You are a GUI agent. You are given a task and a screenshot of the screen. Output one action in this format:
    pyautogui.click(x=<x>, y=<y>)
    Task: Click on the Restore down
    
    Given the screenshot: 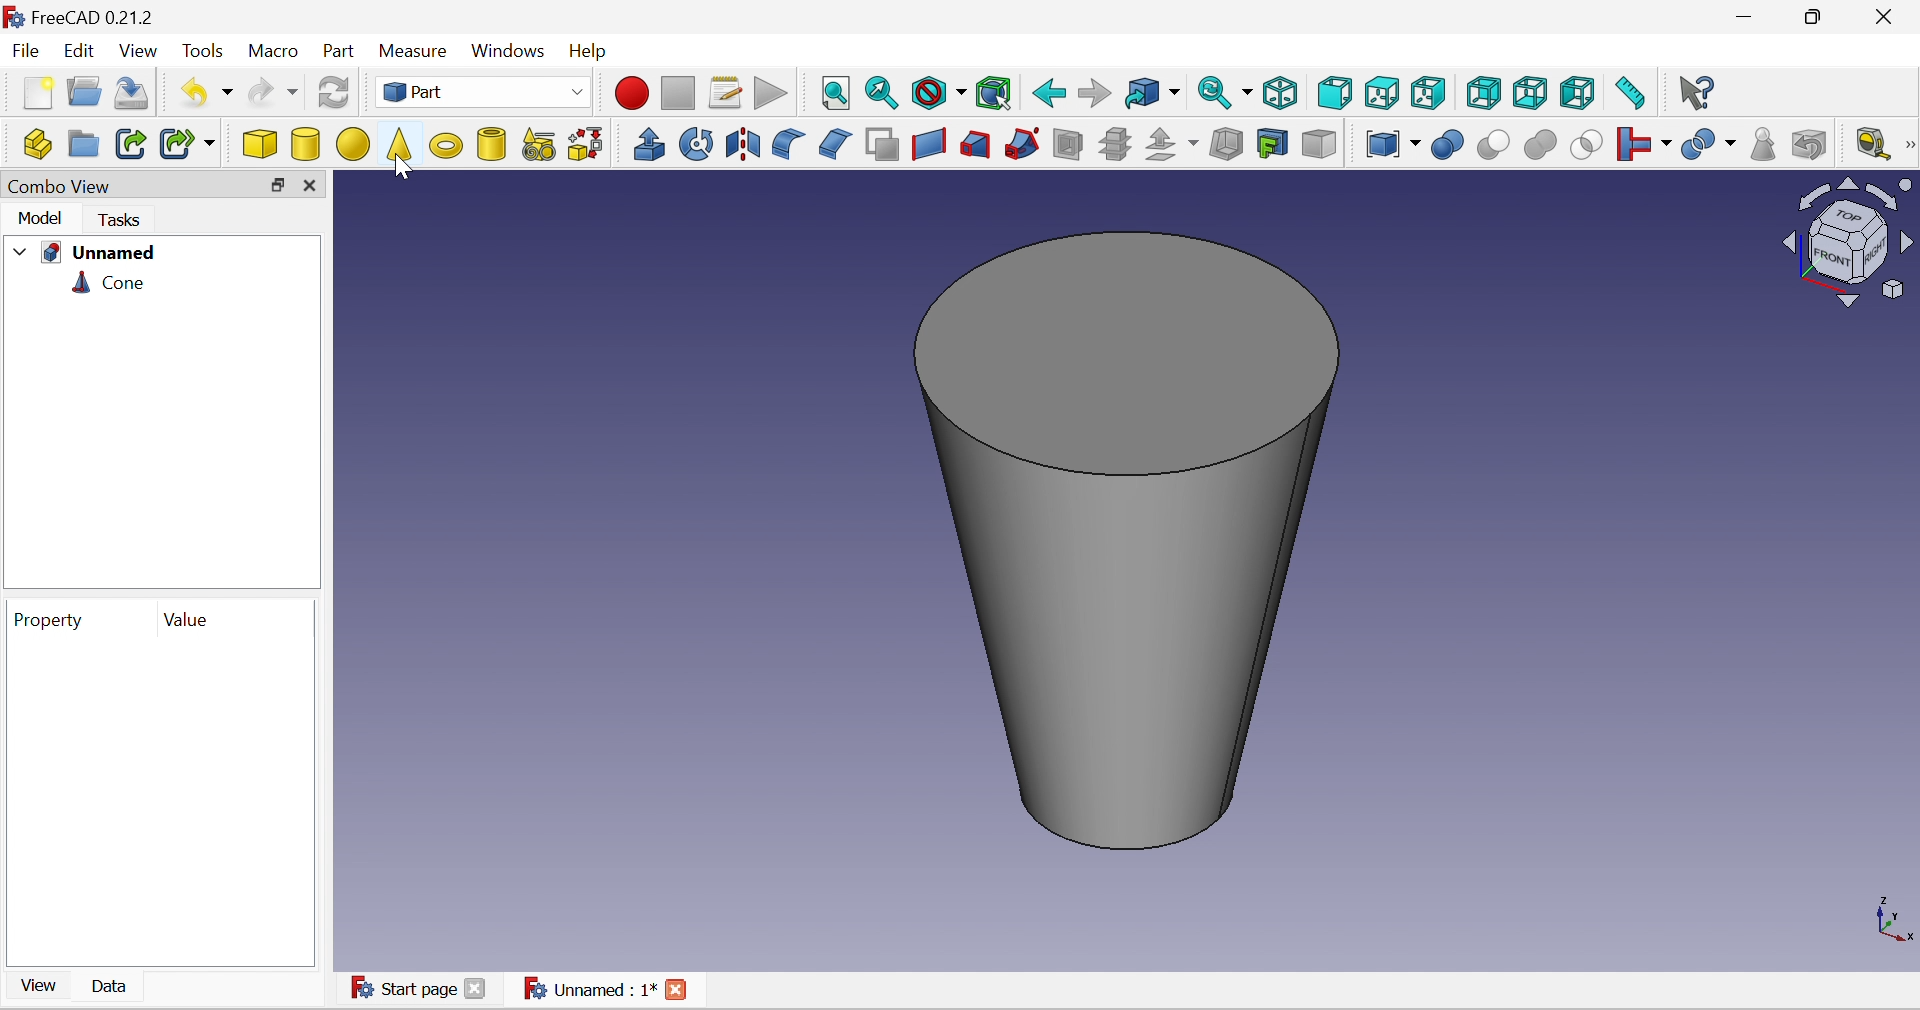 What is the action you would take?
    pyautogui.click(x=1813, y=19)
    